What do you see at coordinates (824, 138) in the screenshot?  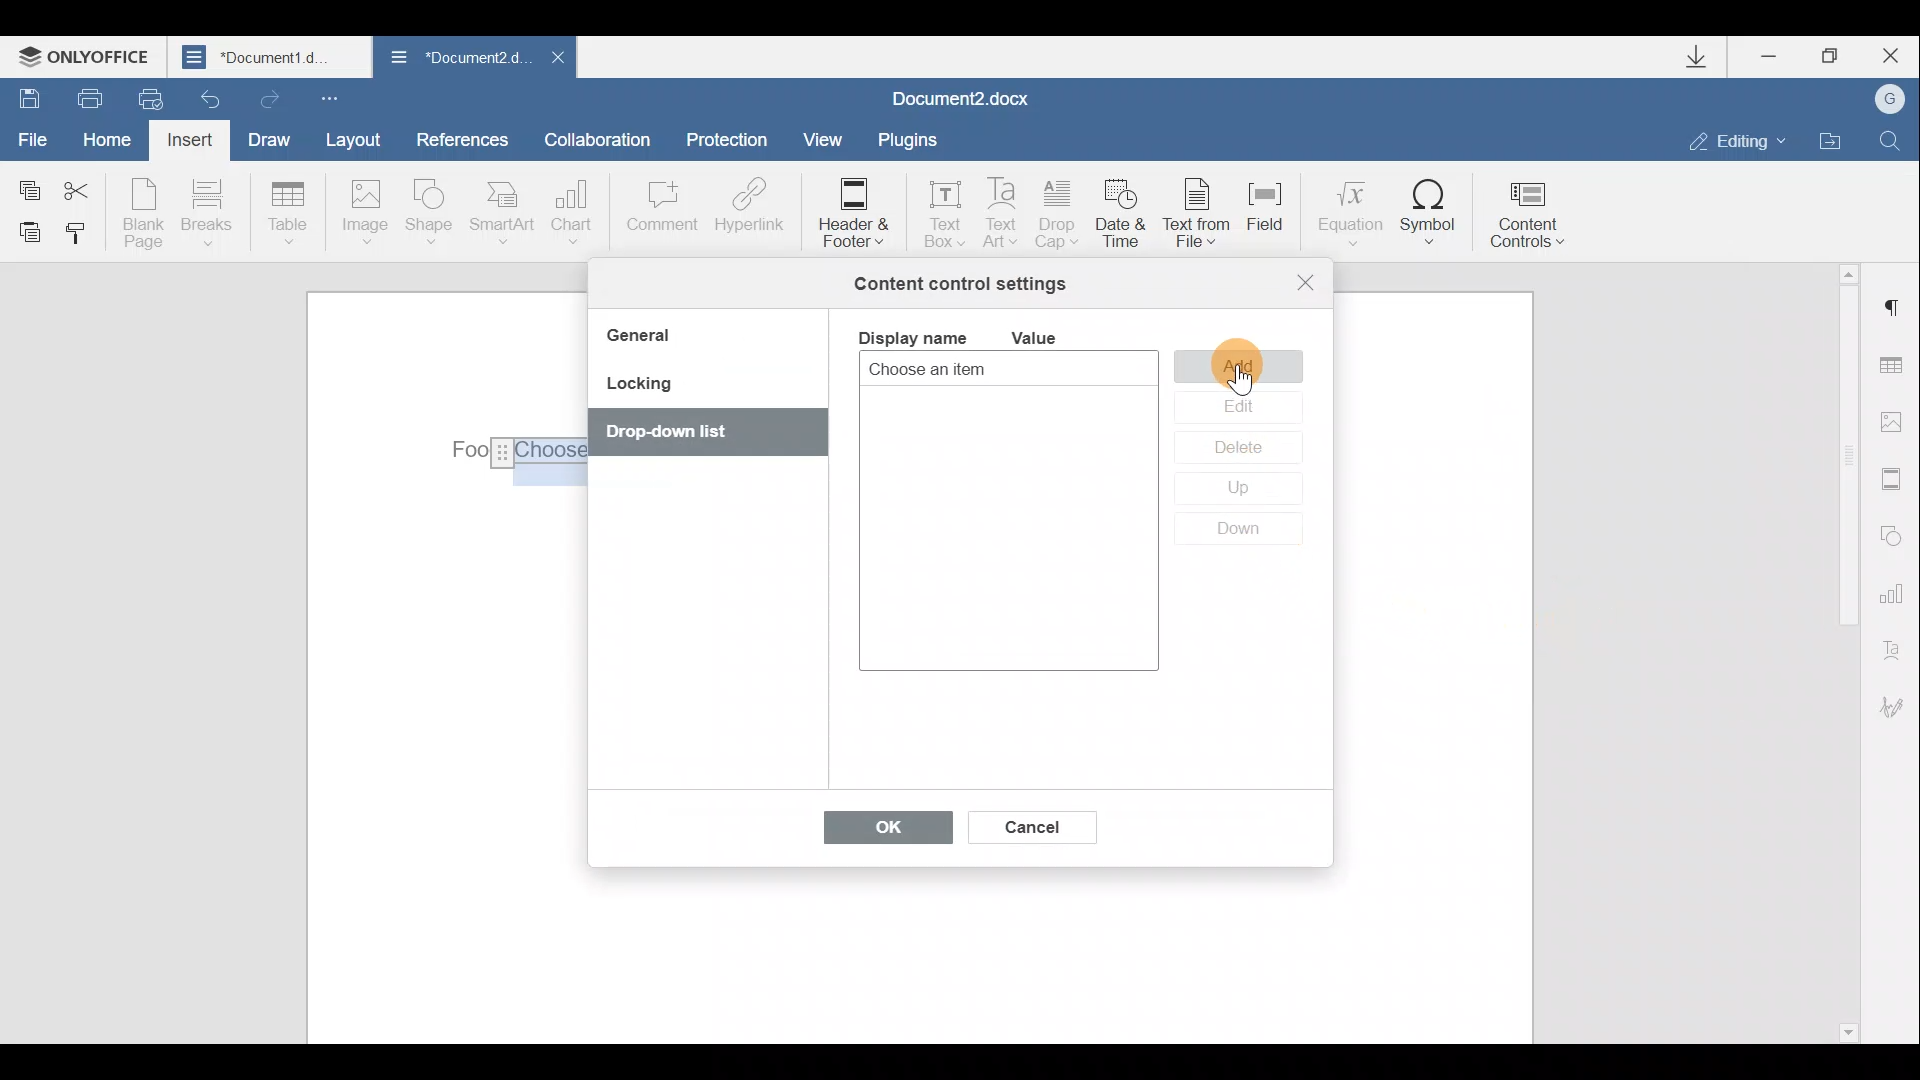 I see `View` at bounding box center [824, 138].